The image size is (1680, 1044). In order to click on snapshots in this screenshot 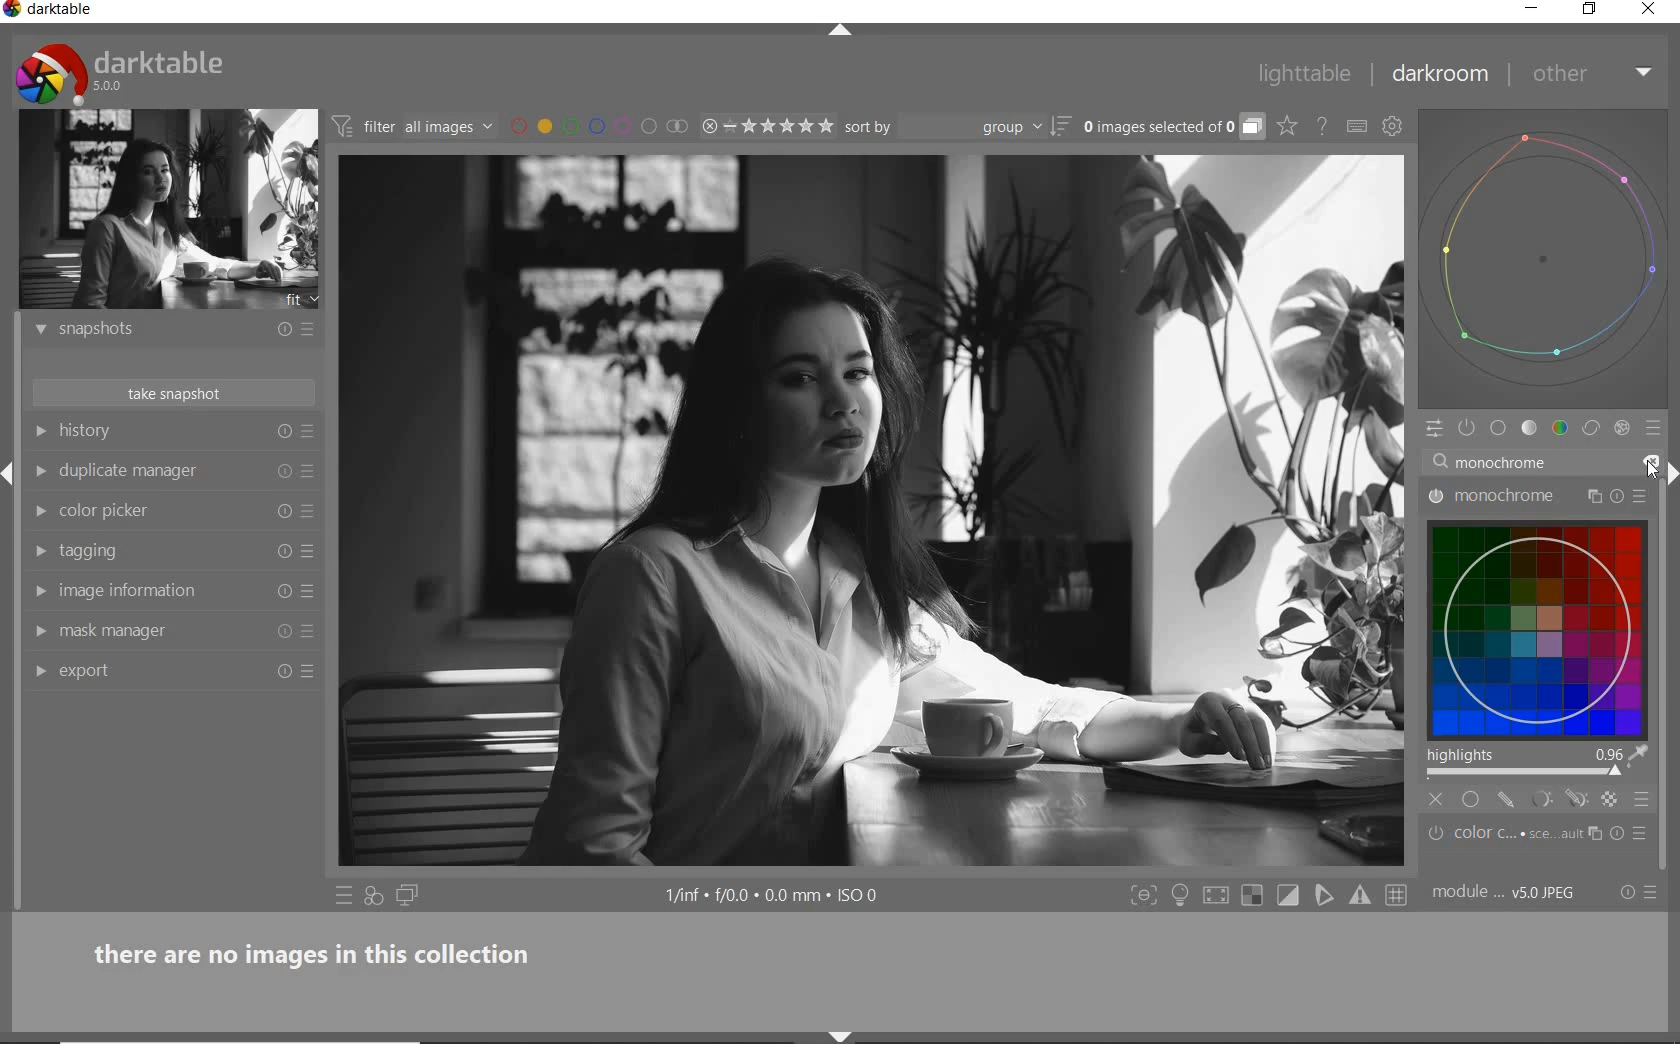, I will do `click(158, 333)`.